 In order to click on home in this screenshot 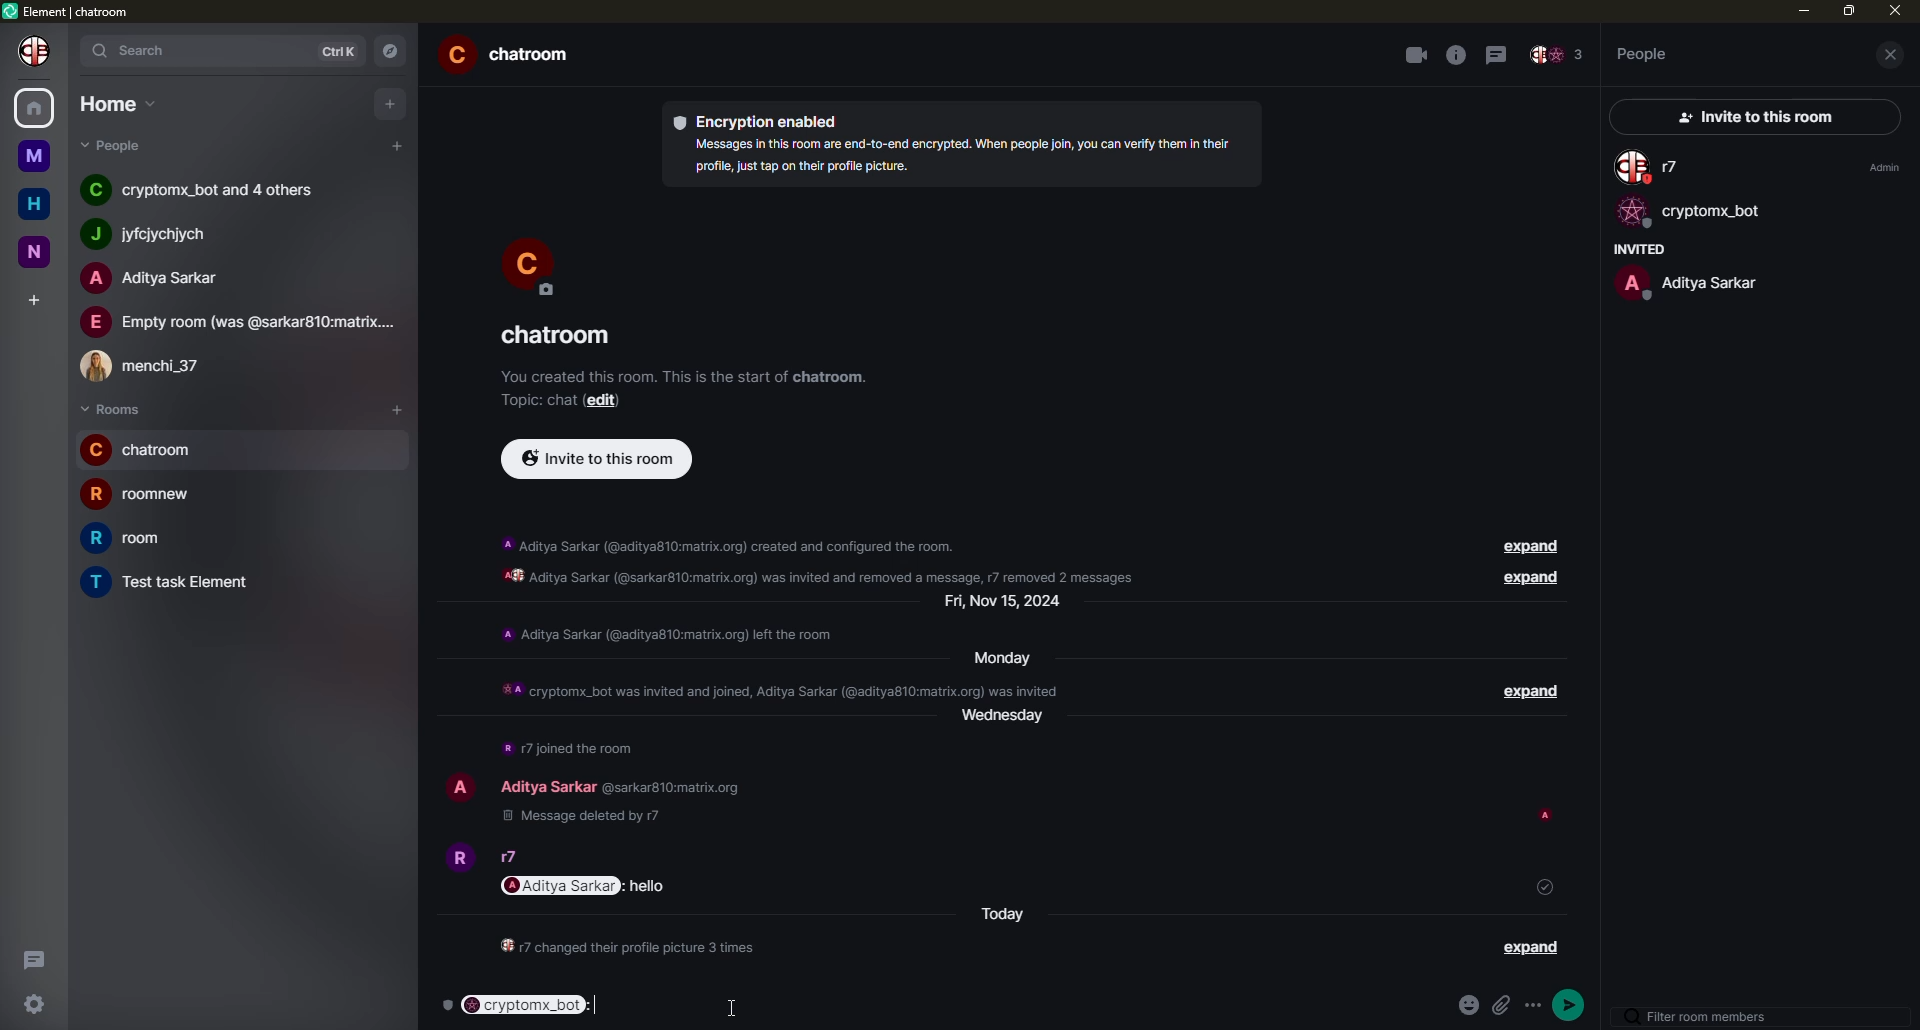, I will do `click(120, 103)`.